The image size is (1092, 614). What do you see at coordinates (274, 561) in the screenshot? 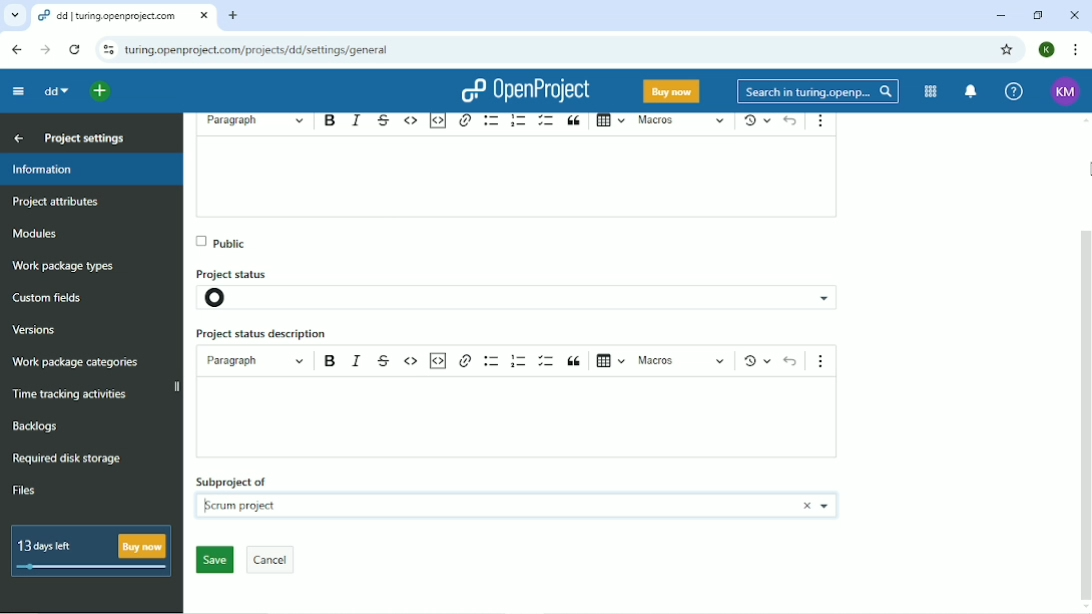
I see `Cancel` at bounding box center [274, 561].